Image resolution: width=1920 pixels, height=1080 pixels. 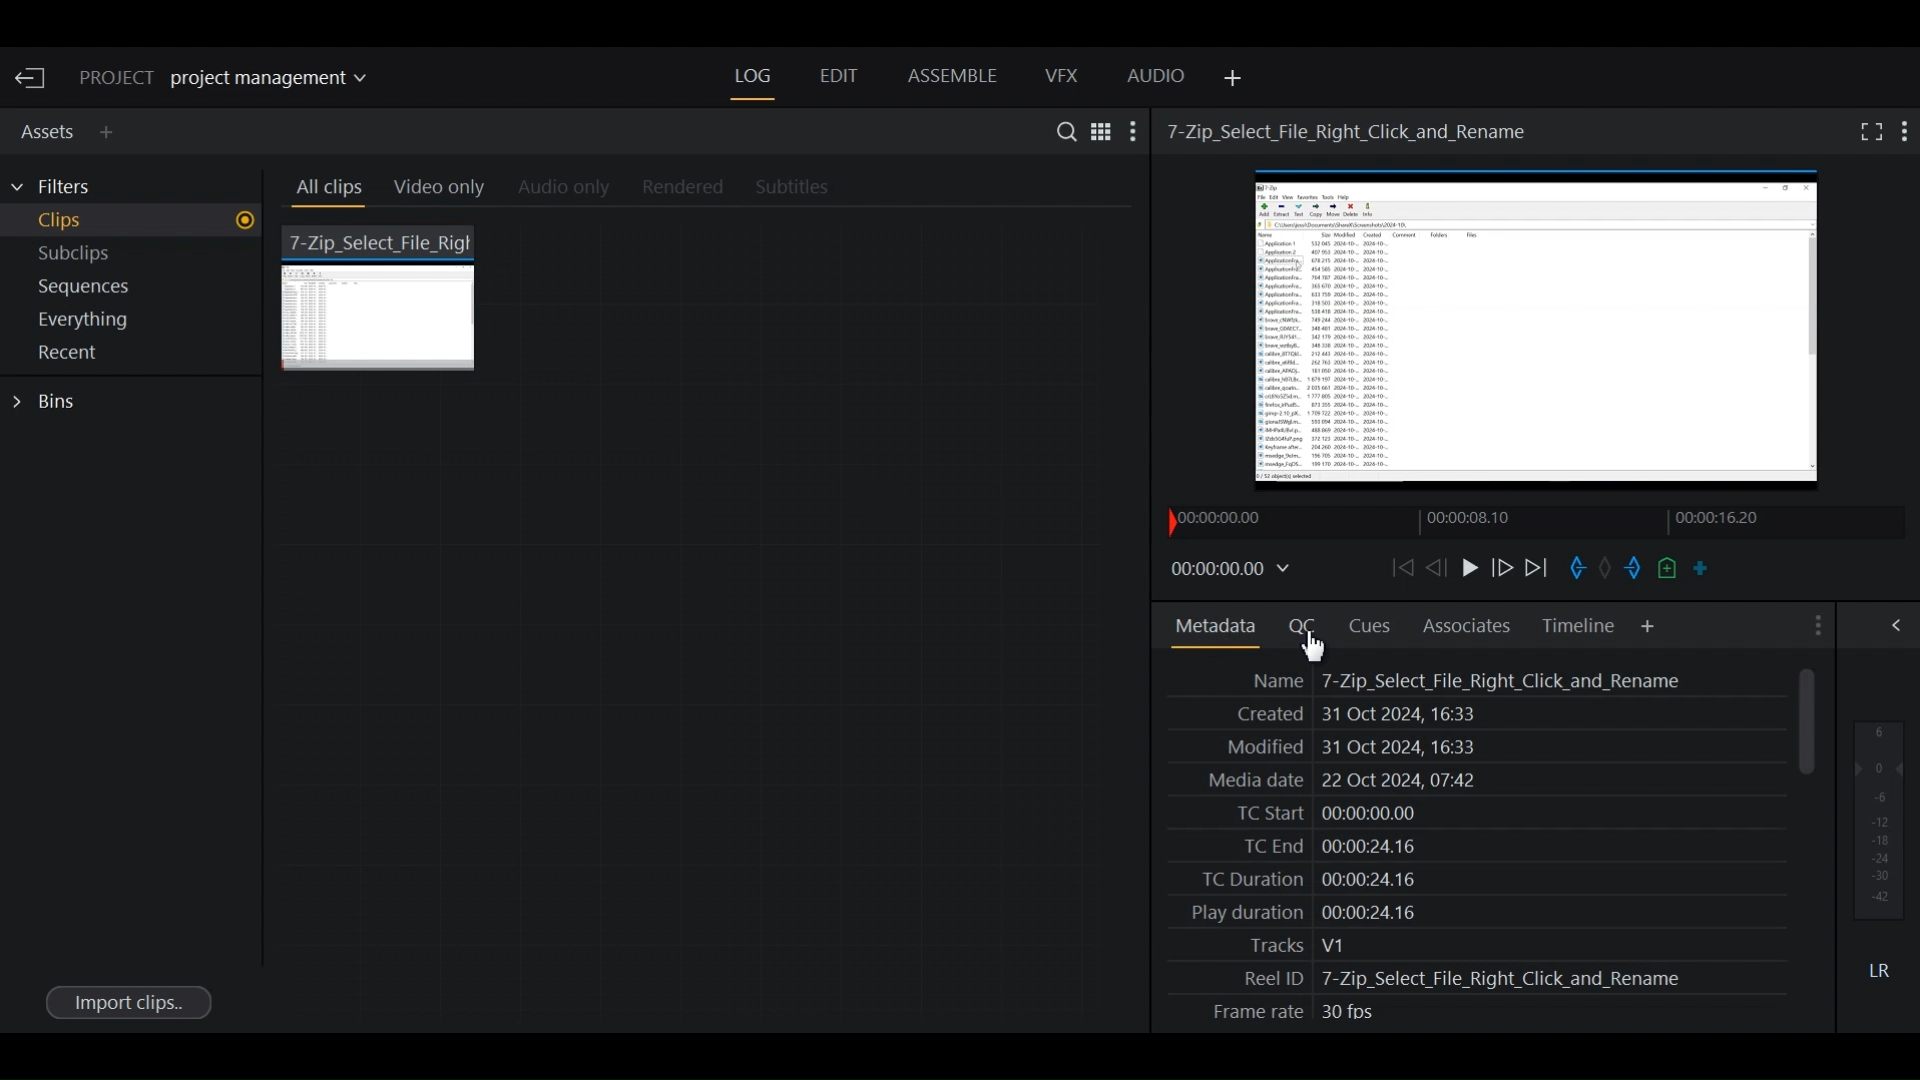 What do you see at coordinates (1216, 629) in the screenshot?
I see `Metadata` at bounding box center [1216, 629].